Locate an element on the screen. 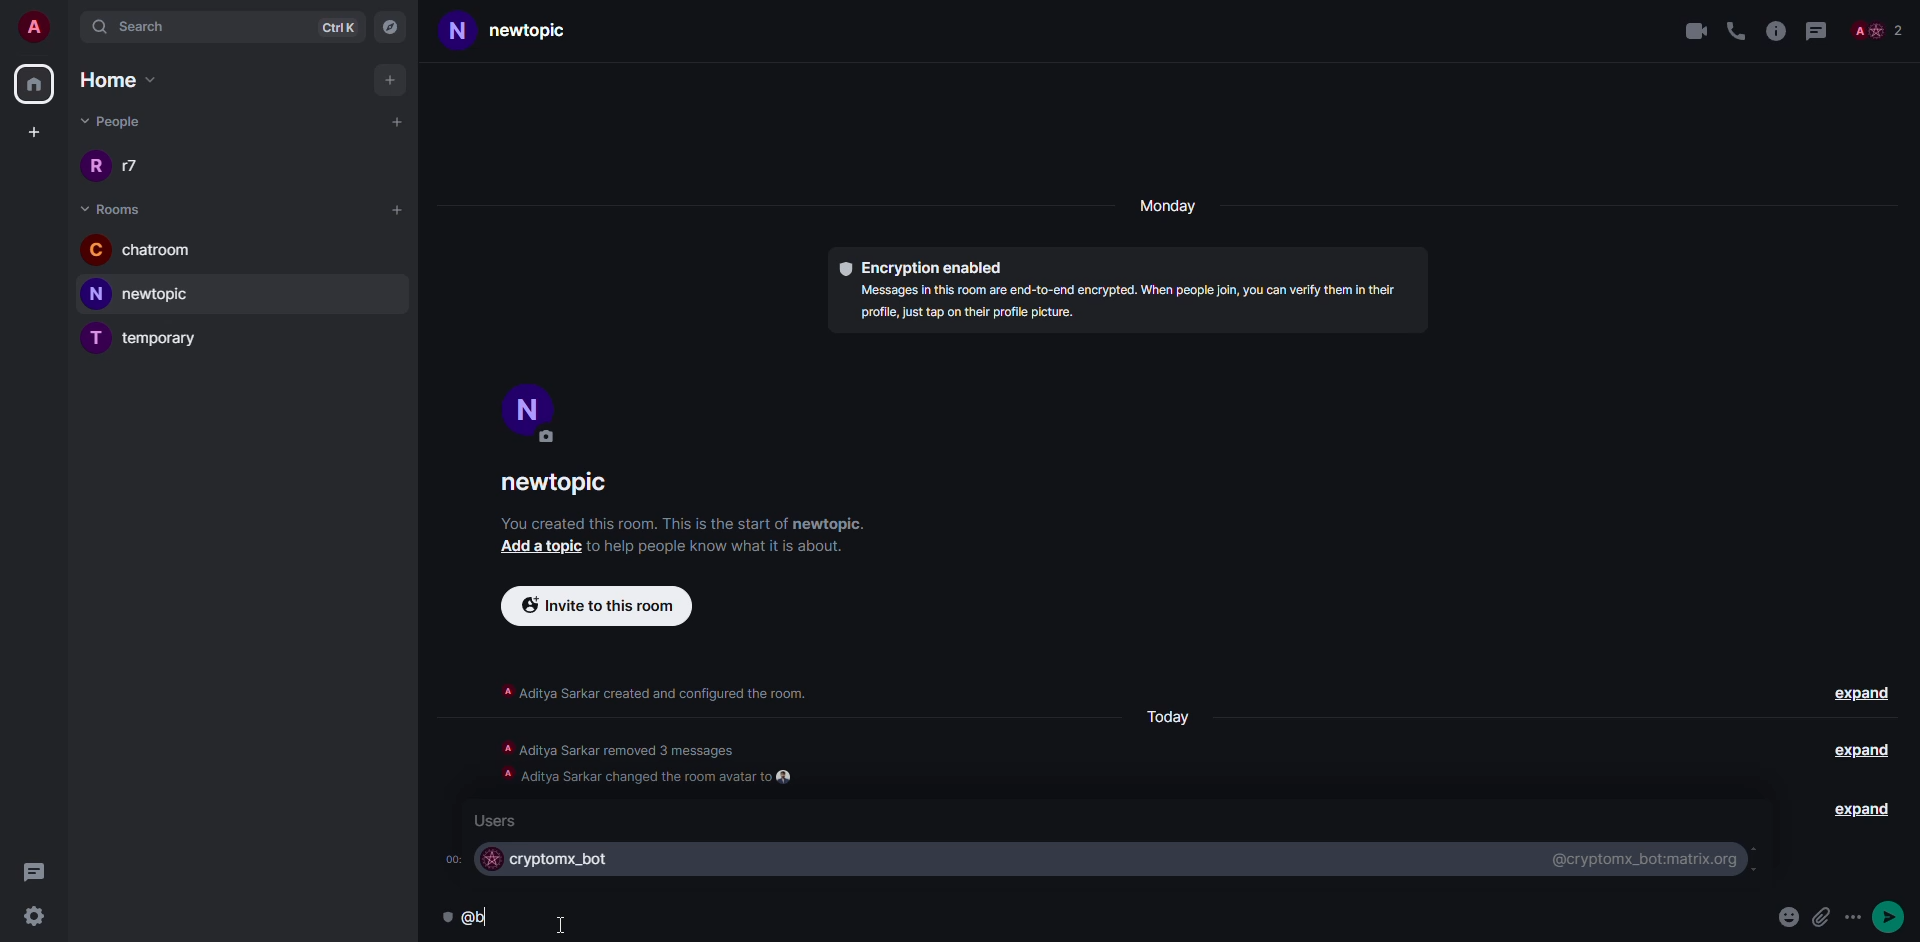 Image resolution: width=1920 pixels, height=942 pixels. profile is located at coordinates (529, 412).